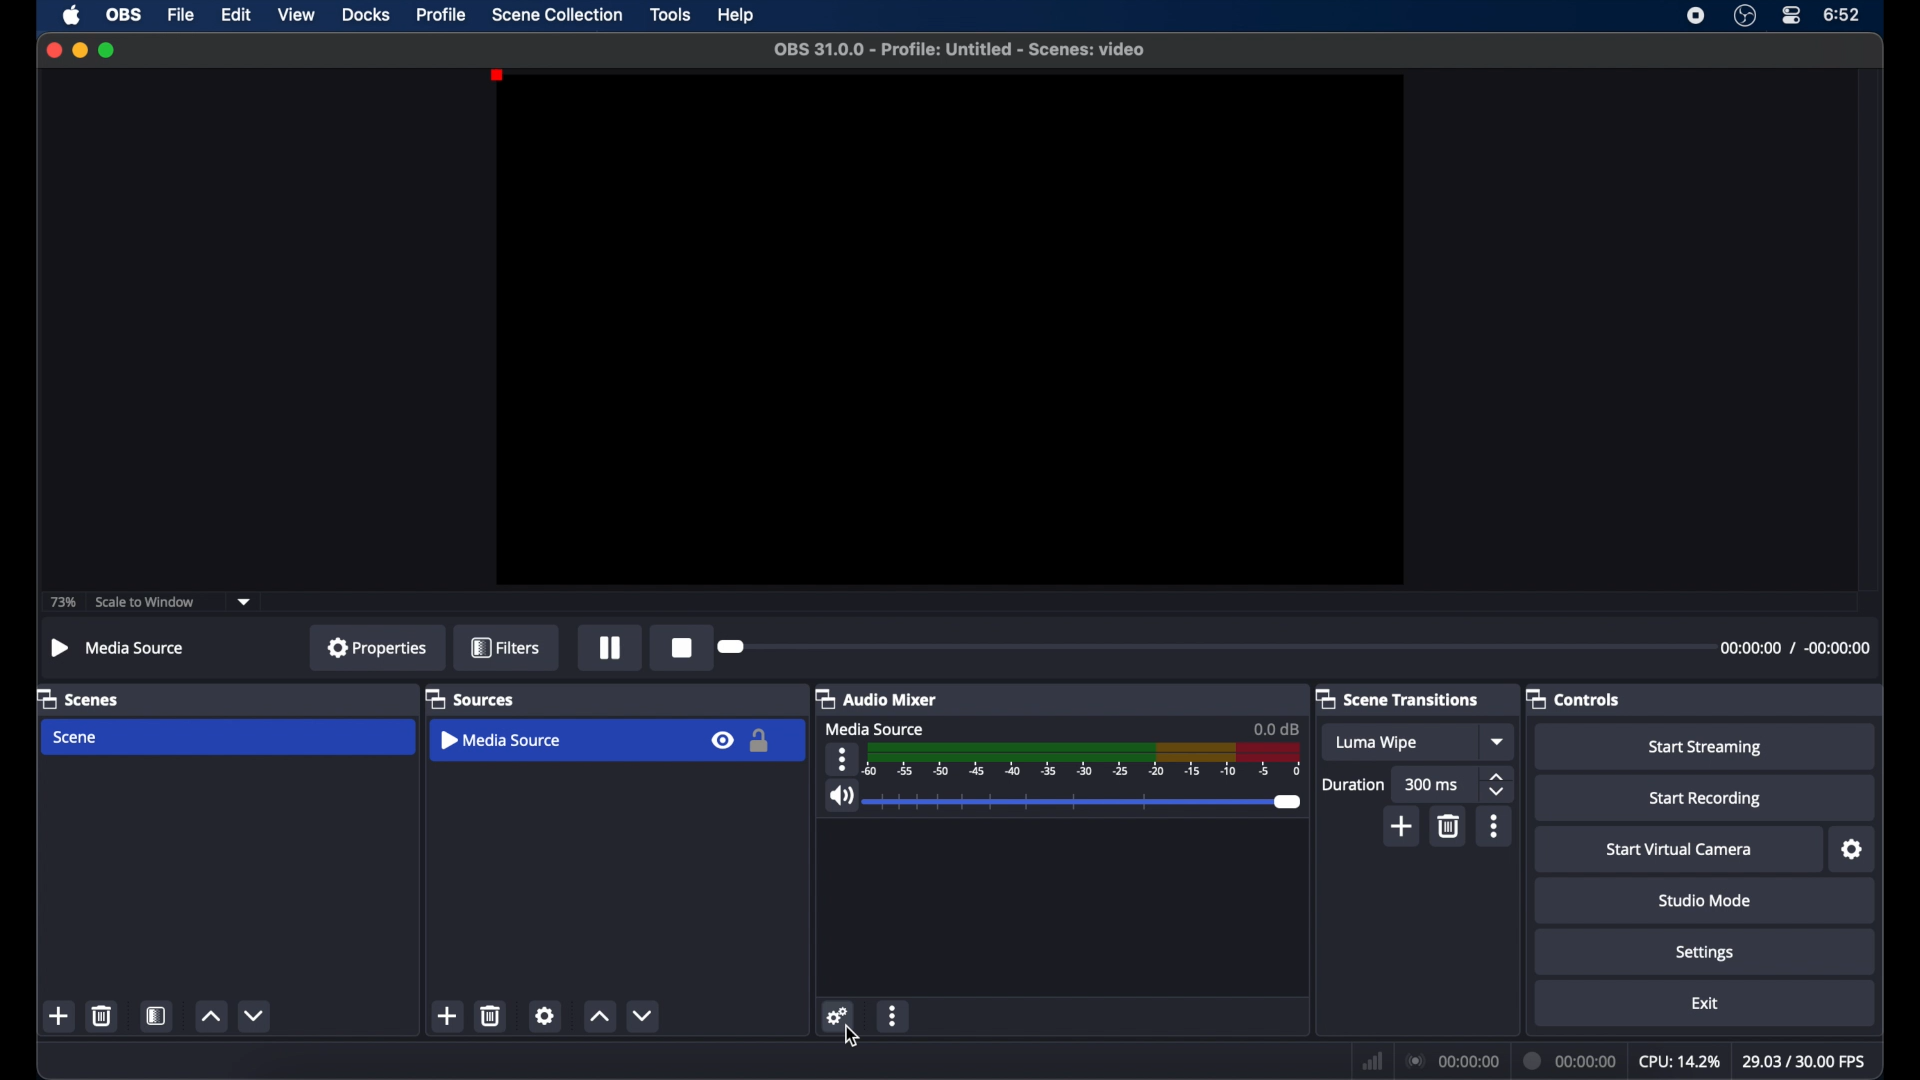 This screenshot has height=1080, width=1920. What do you see at coordinates (1277, 728) in the screenshot?
I see `0.0` at bounding box center [1277, 728].